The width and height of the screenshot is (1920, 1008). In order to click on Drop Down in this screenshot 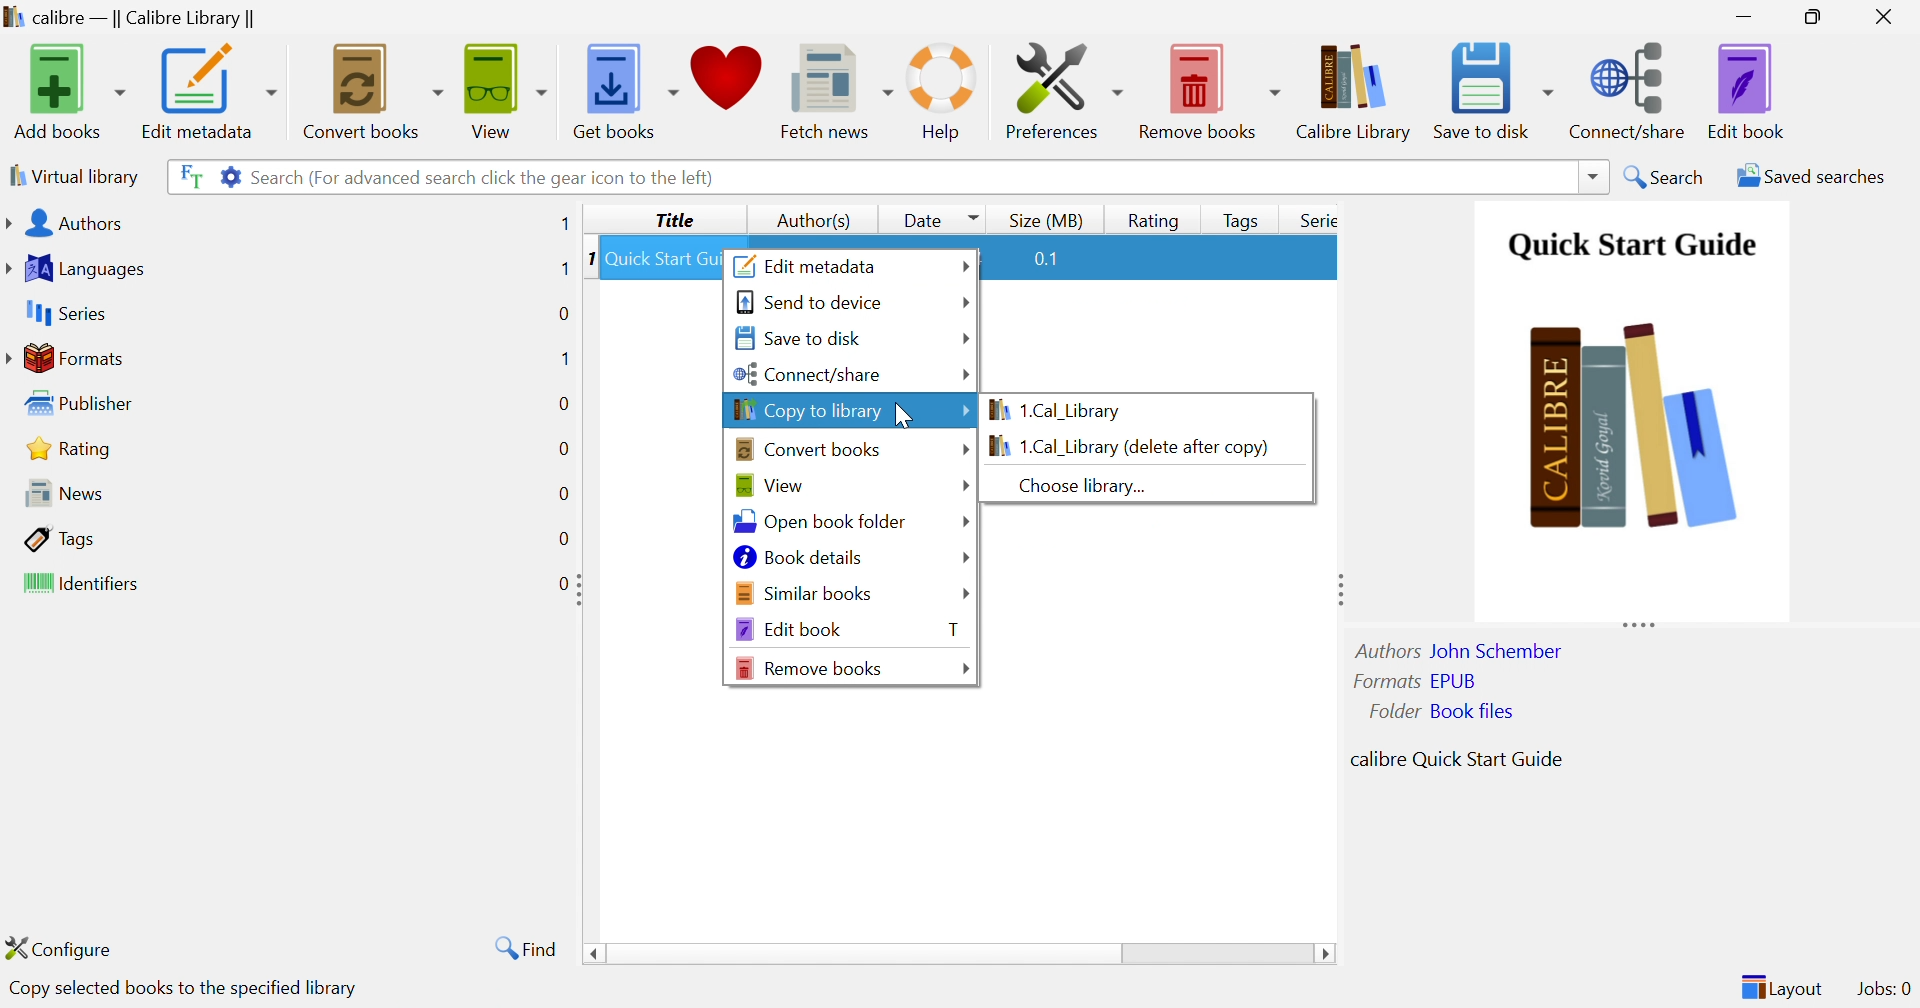, I will do `click(864, 956)`.